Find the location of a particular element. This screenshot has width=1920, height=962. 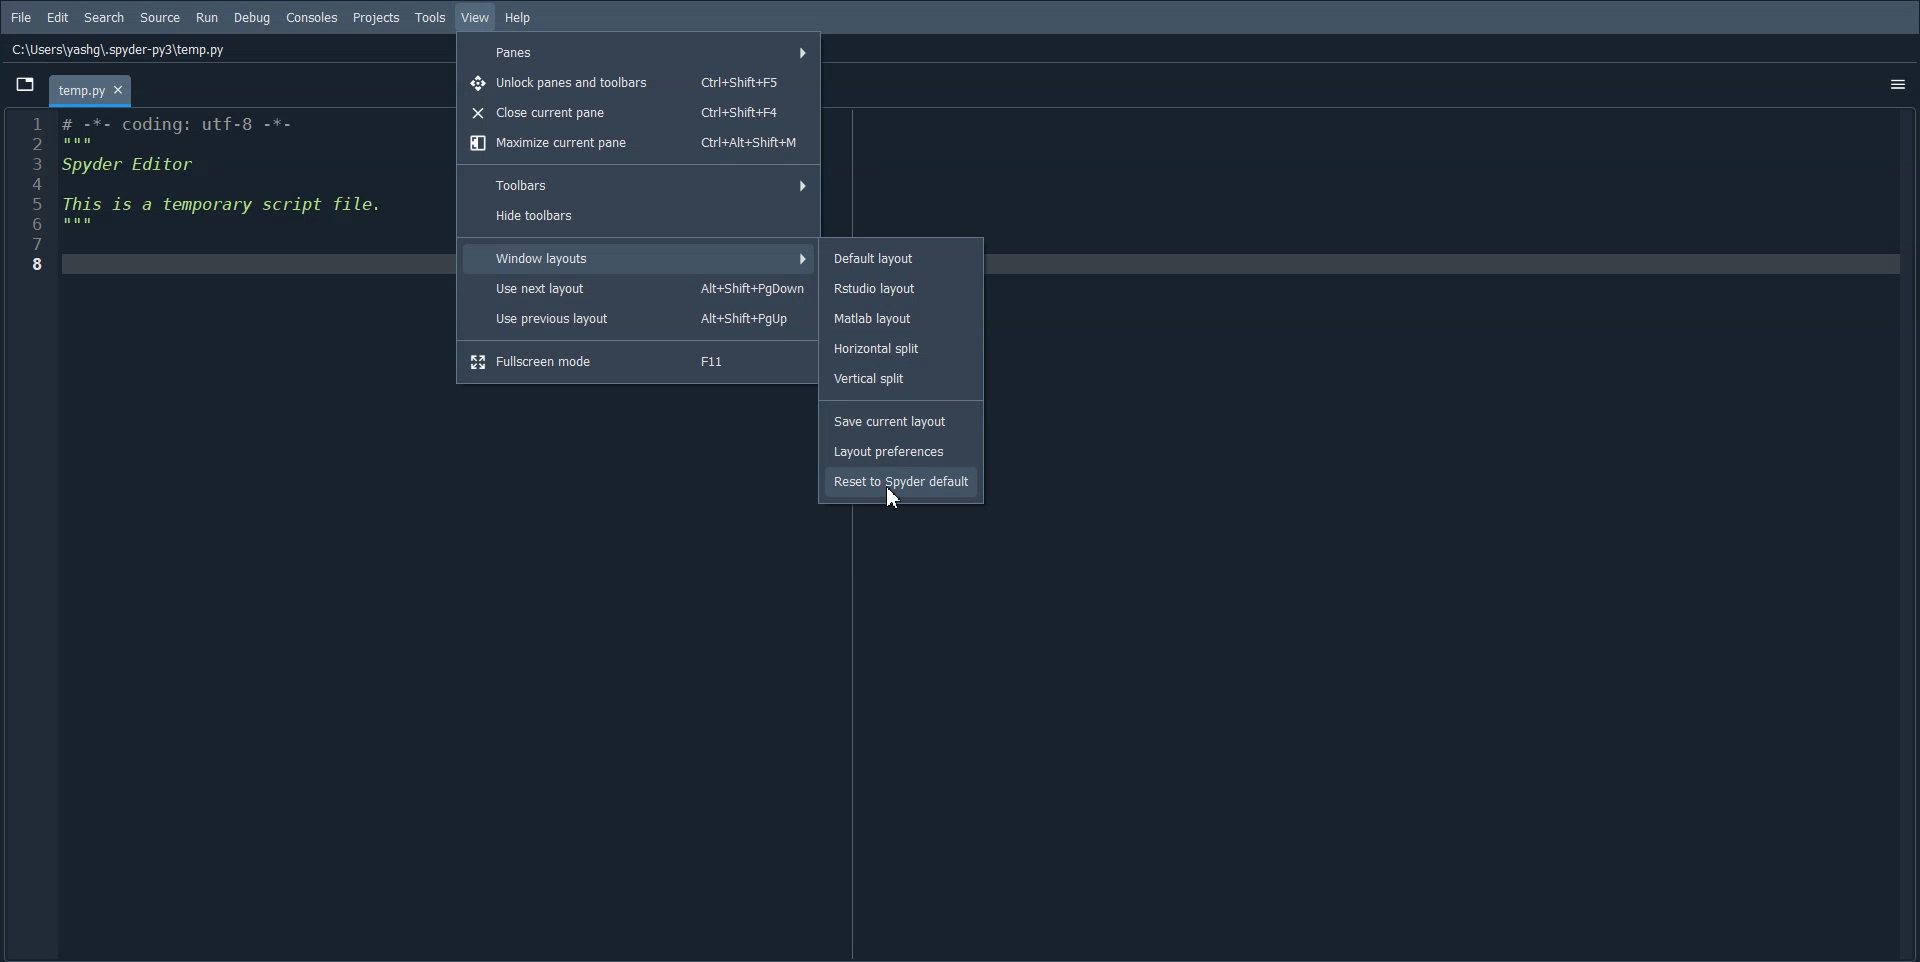

Panes is located at coordinates (640, 50).